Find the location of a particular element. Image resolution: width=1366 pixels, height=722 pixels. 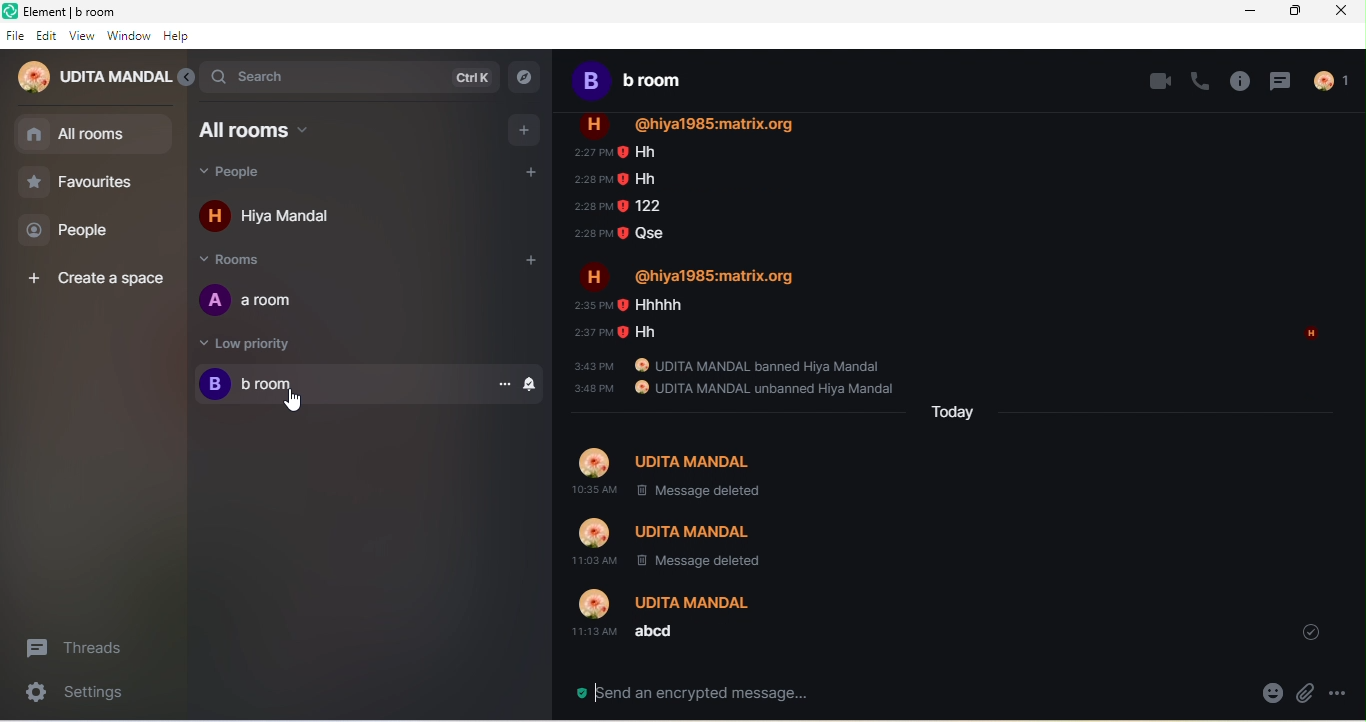

people is located at coordinates (75, 233).